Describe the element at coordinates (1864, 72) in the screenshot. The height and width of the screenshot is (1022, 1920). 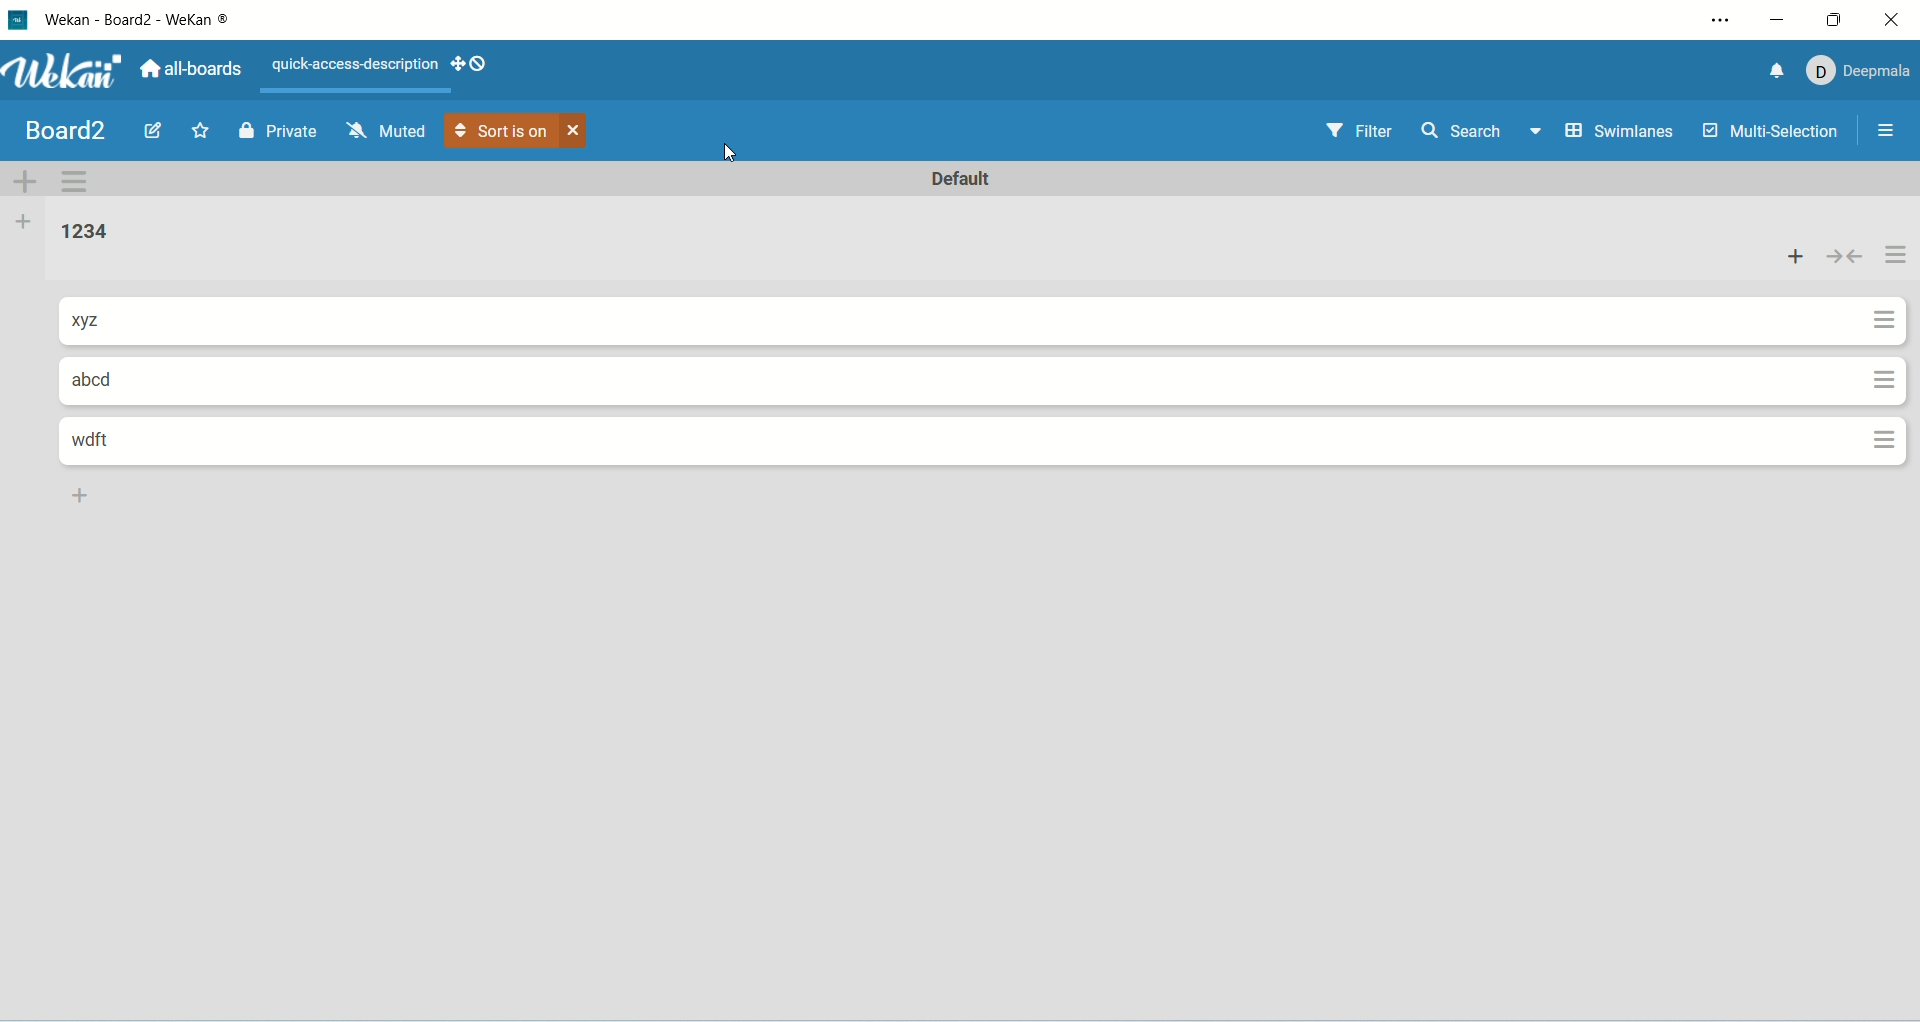
I see `account` at that location.